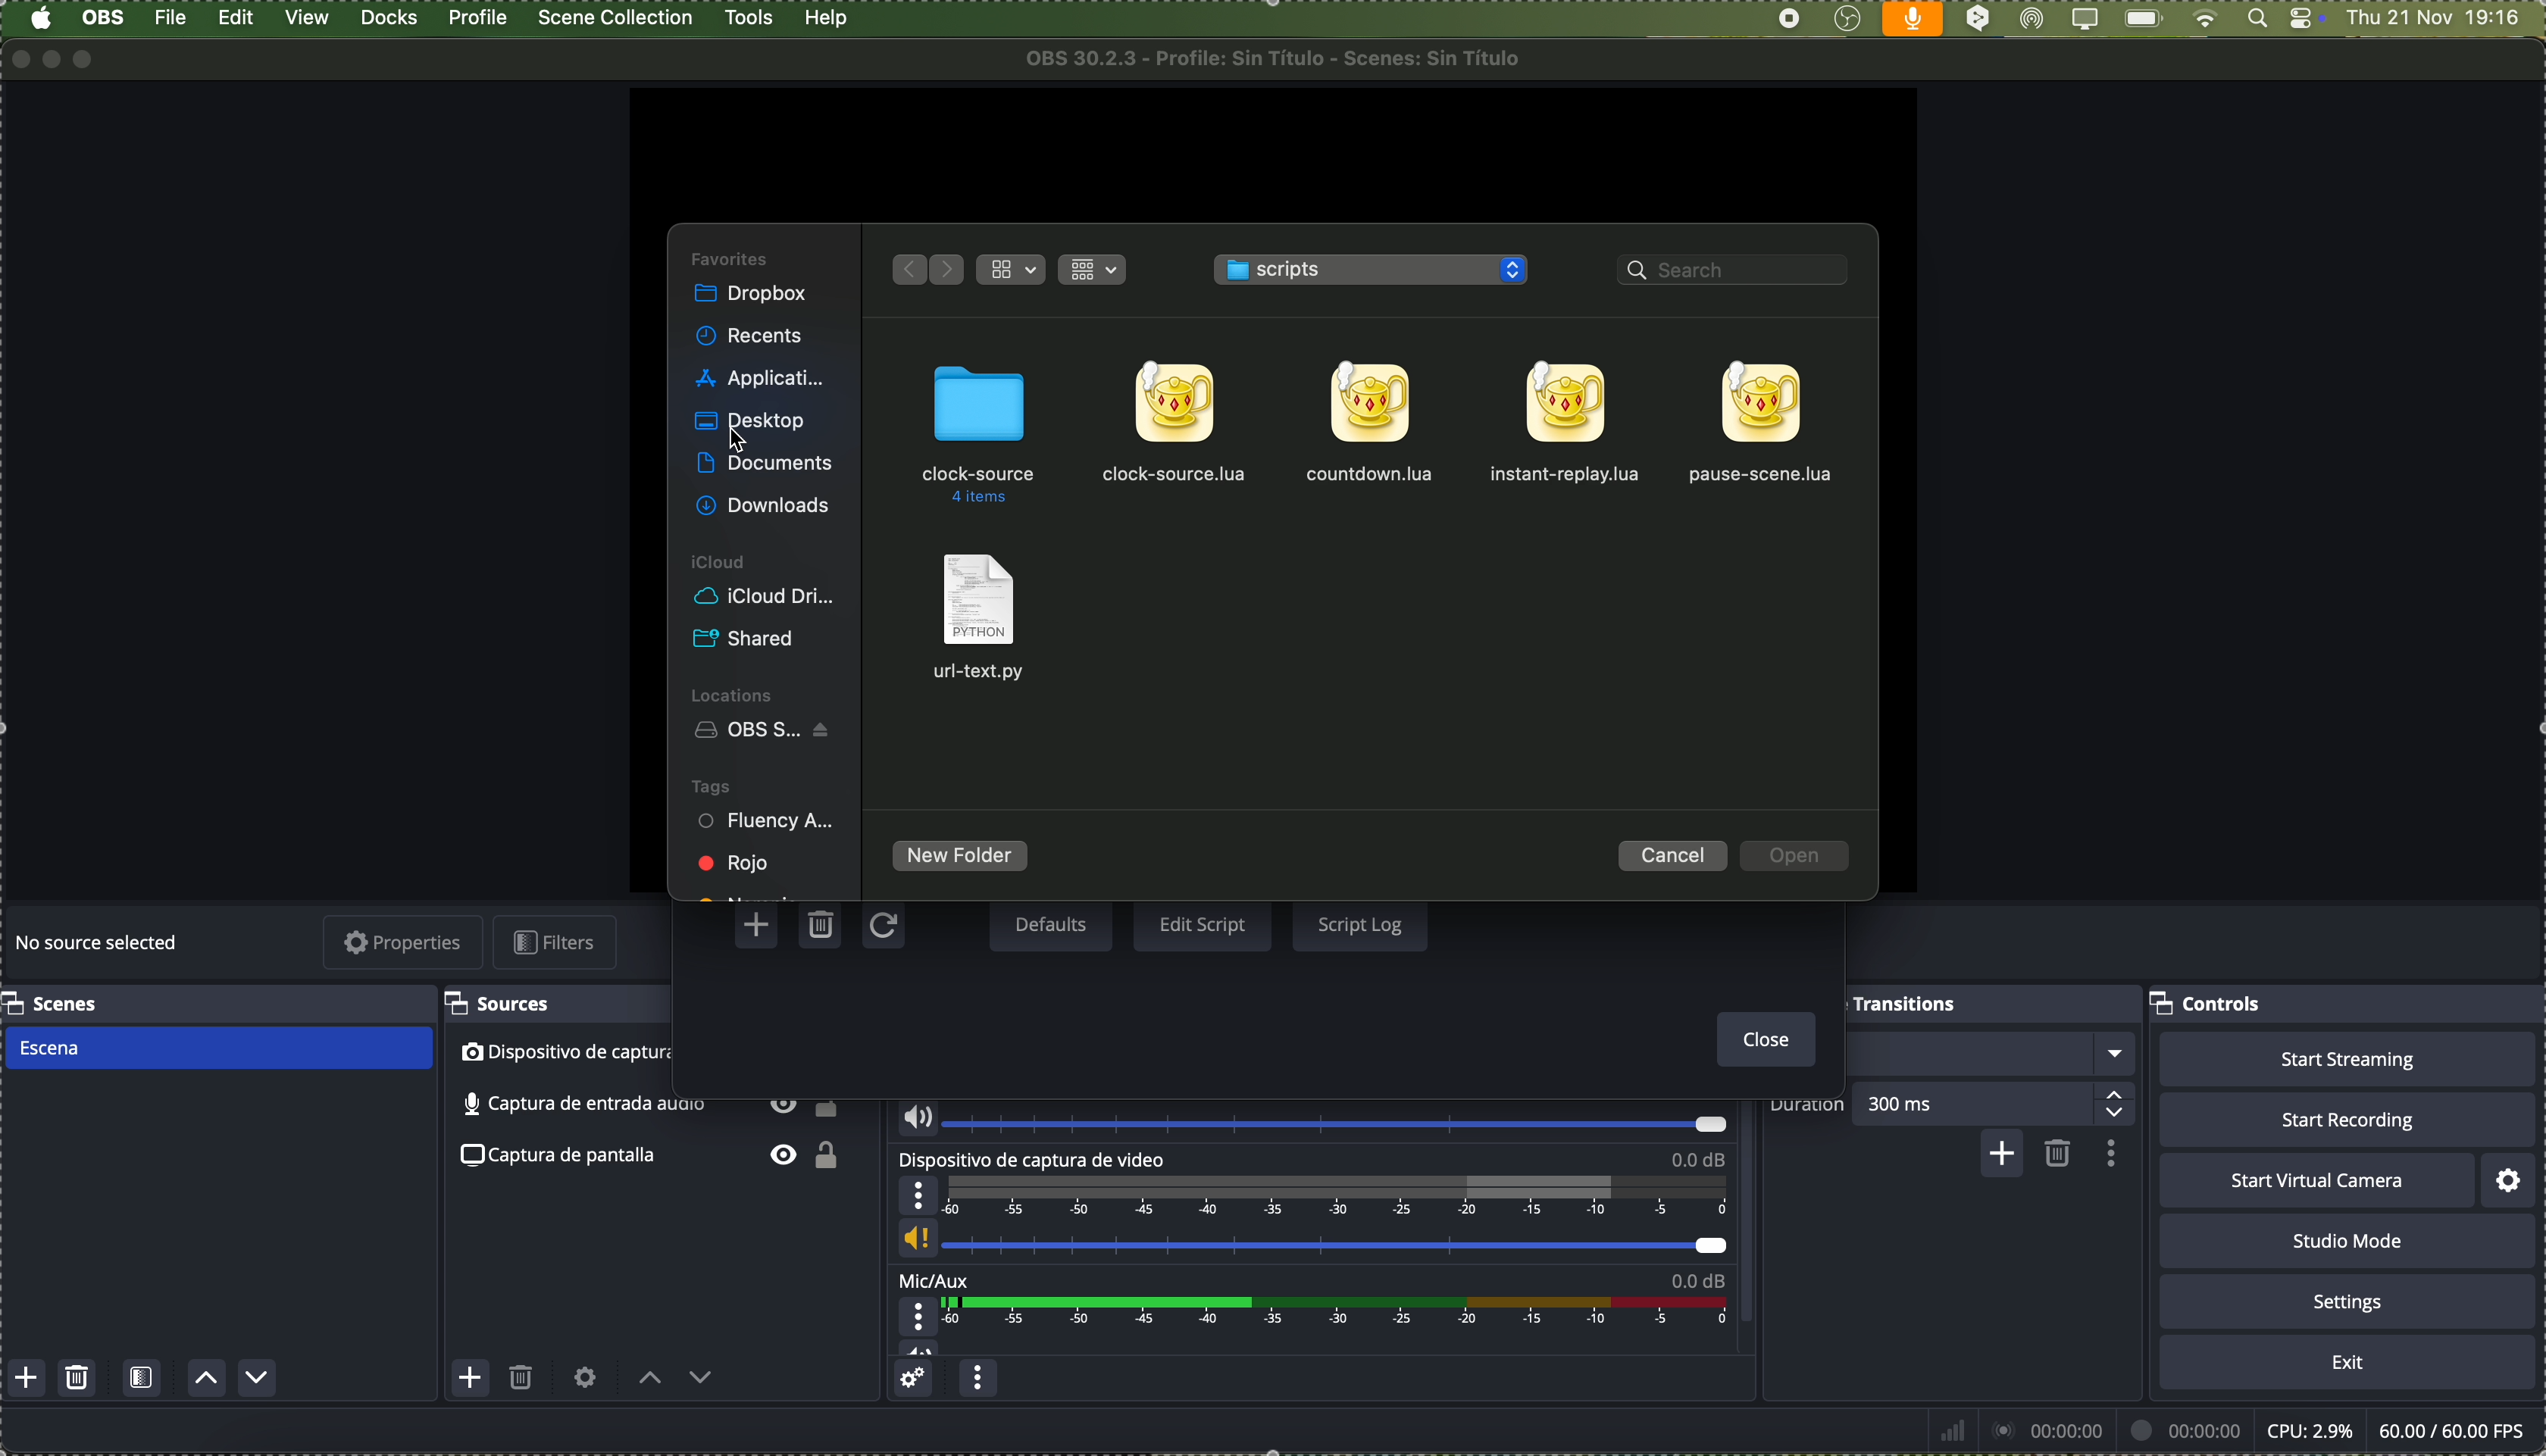 The image size is (2546, 1456). What do you see at coordinates (1306, 1314) in the screenshot?
I see `Mic/Aux` at bounding box center [1306, 1314].